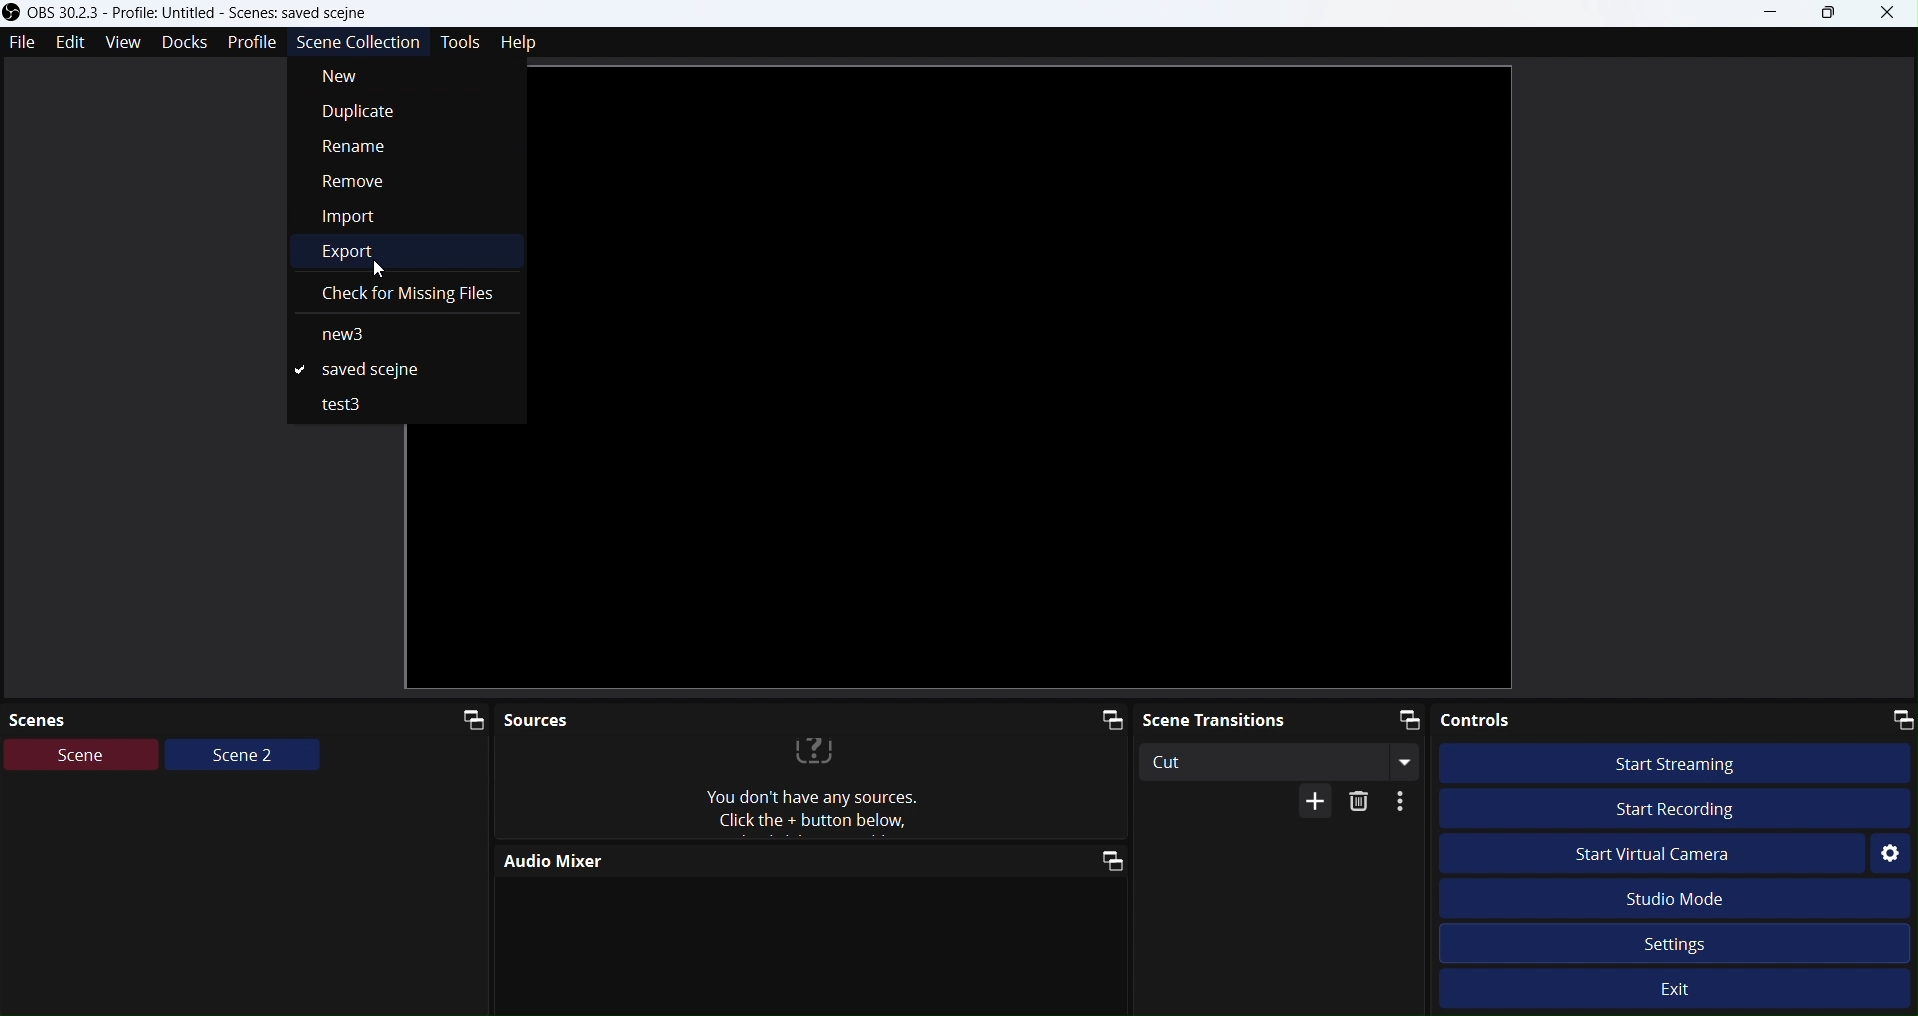 The width and height of the screenshot is (1918, 1016). I want to click on Start streaming, so click(1678, 762).